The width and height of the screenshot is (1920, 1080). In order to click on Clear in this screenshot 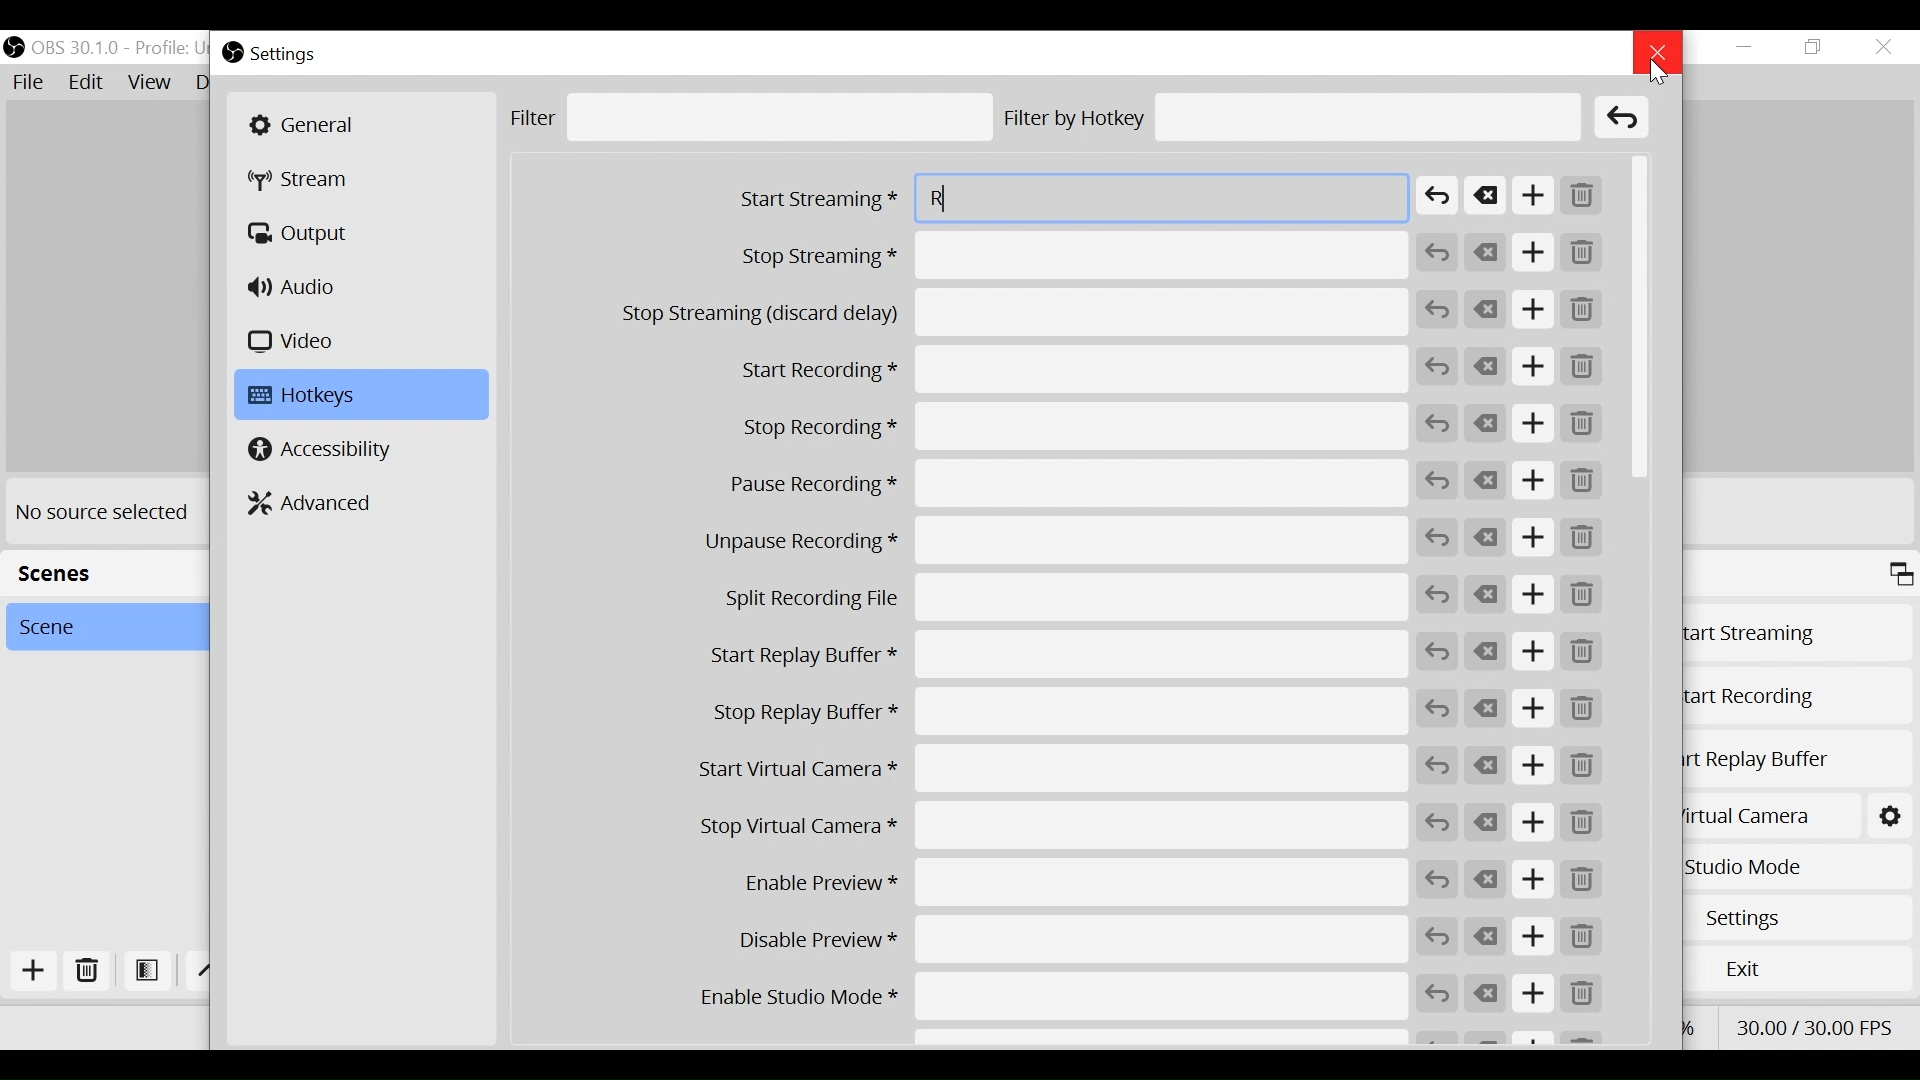, I will do `click(1487, 993)`.